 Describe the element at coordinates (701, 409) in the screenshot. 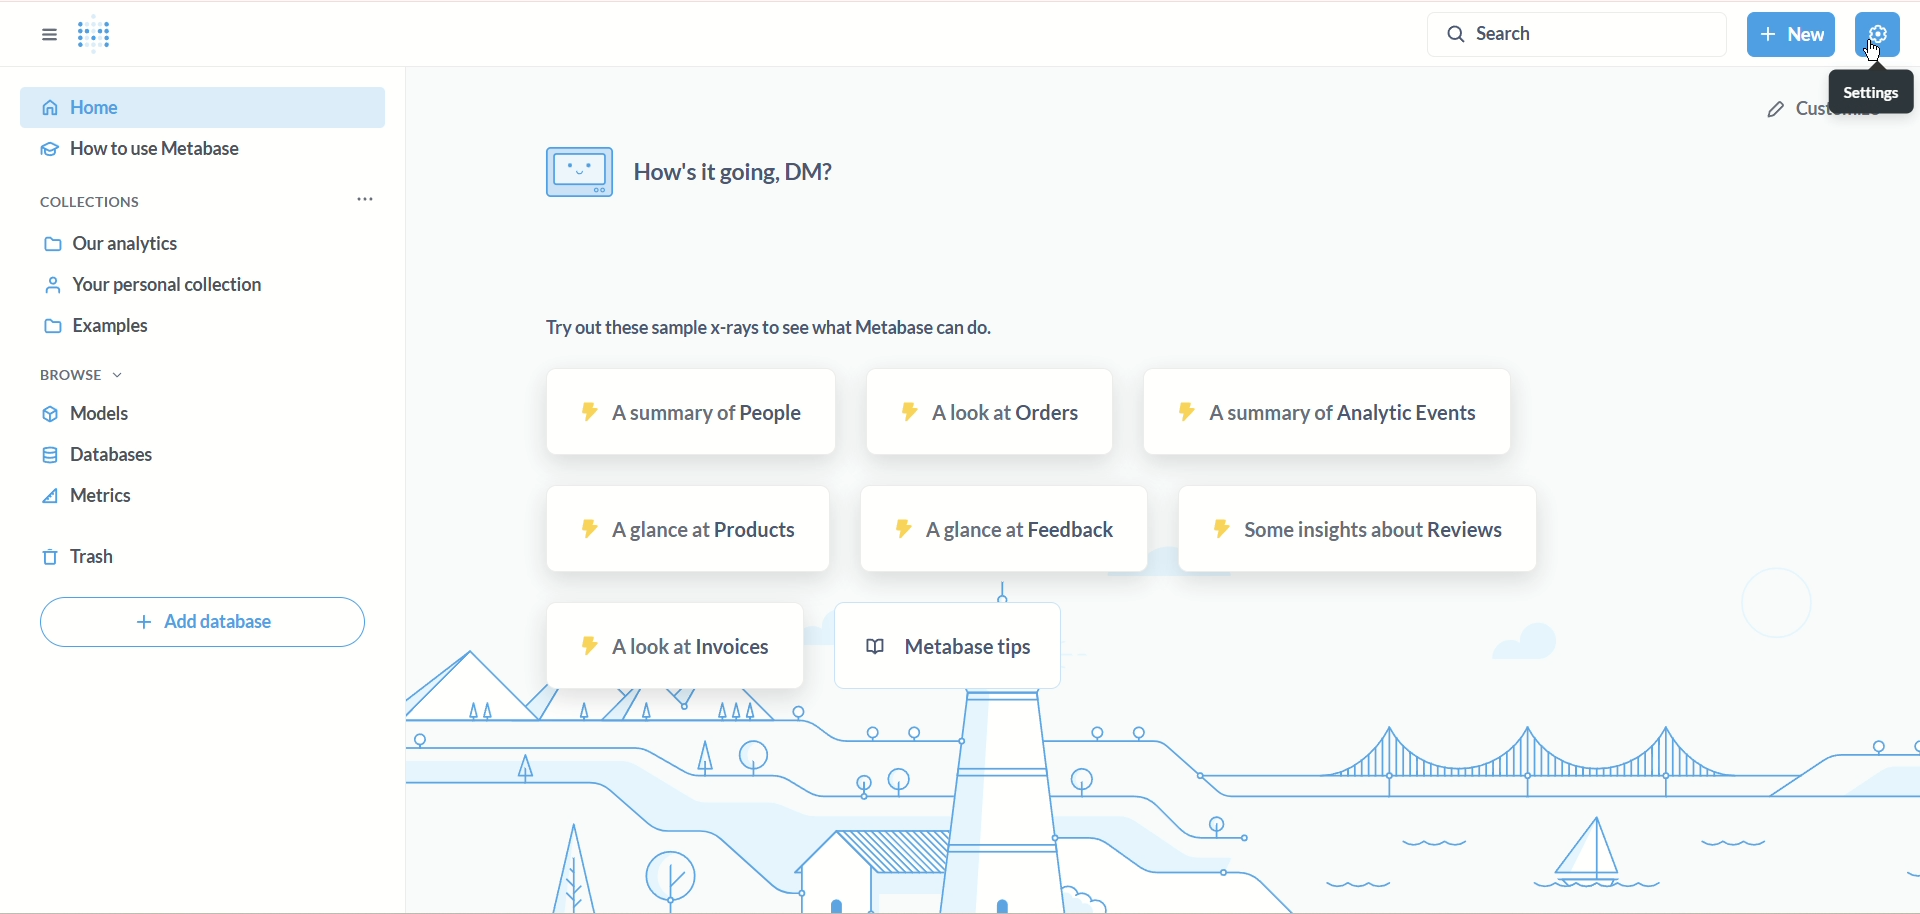

I see `a summary of people` at that location.